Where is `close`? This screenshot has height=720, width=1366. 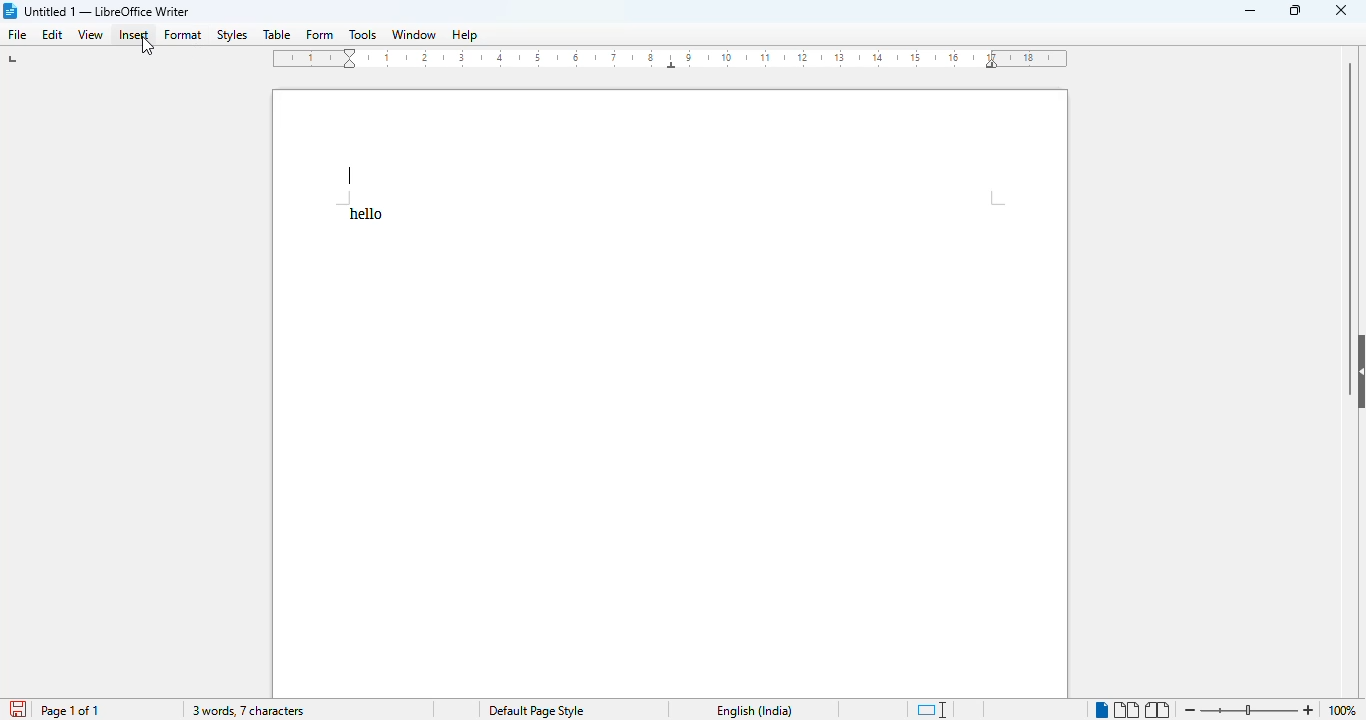
close is located at coordinates (1340, 11).